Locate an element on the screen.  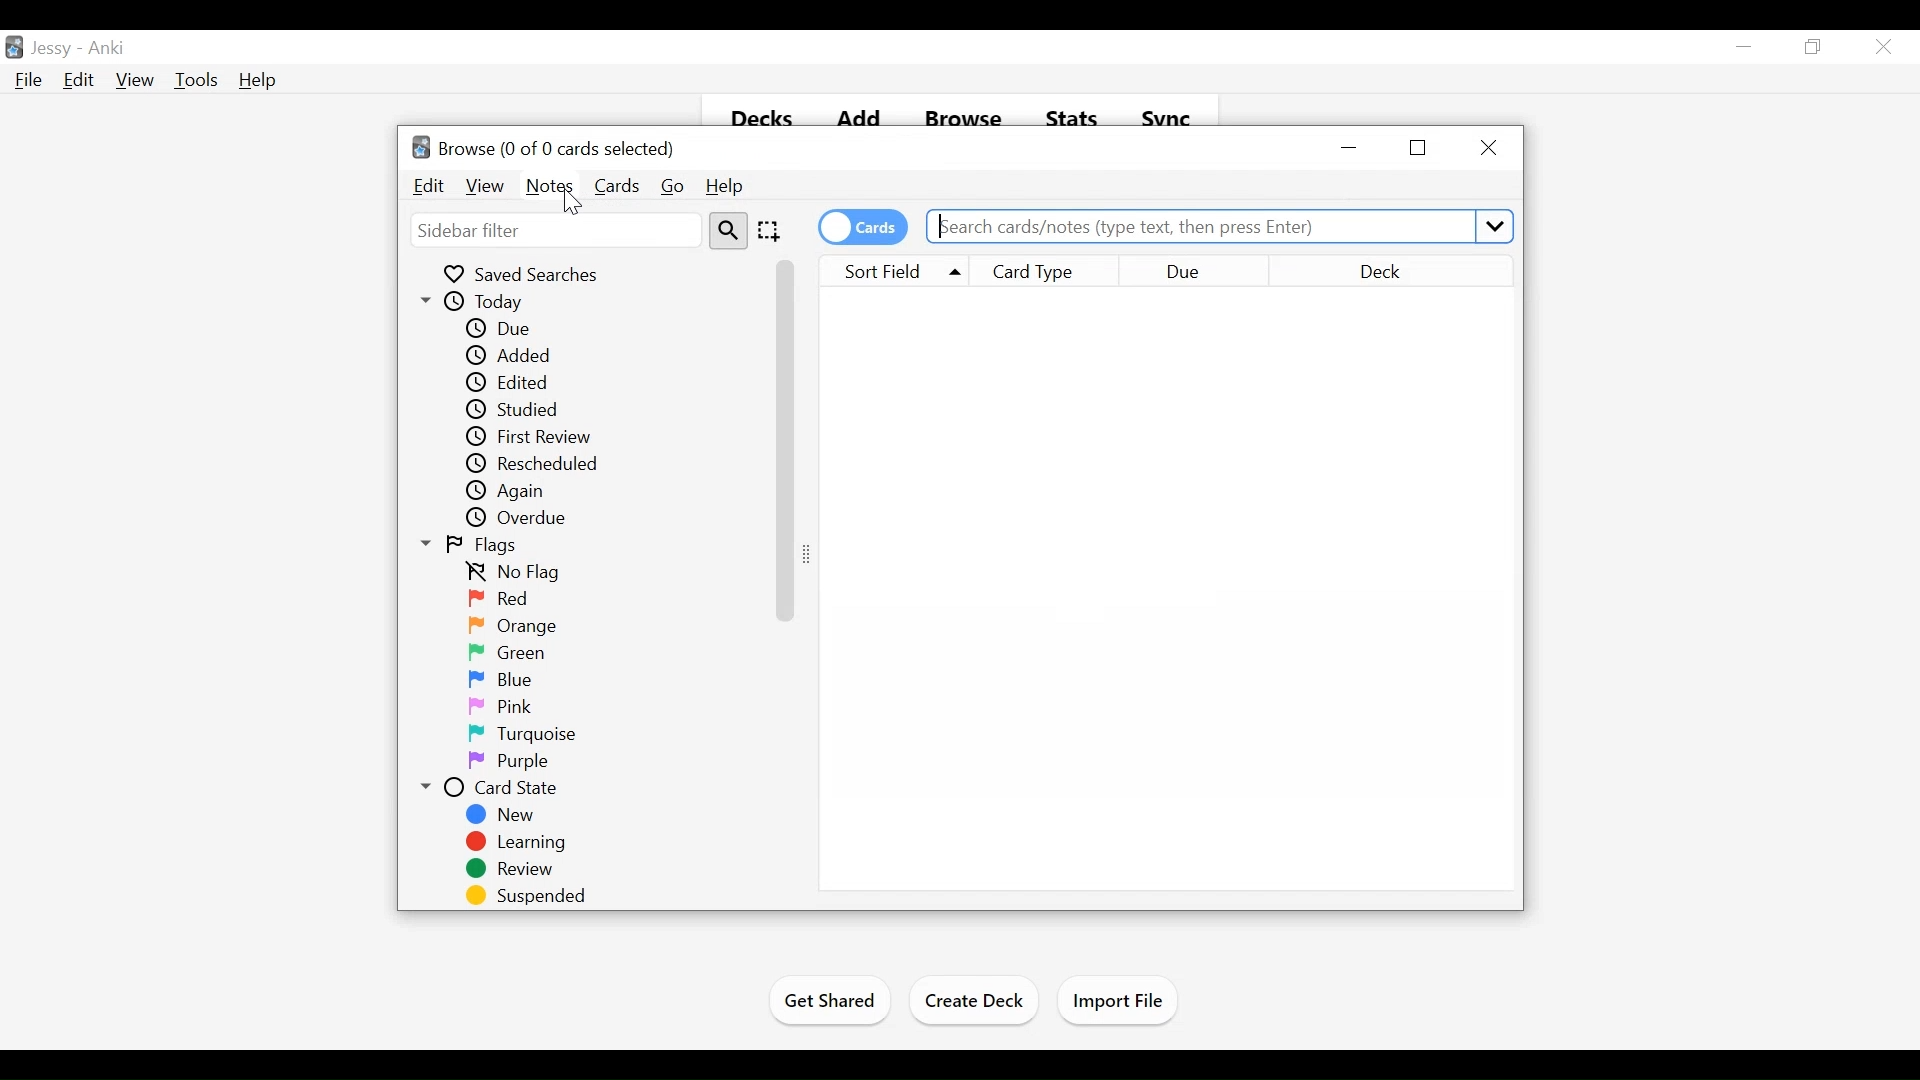
Help is located at coordinates (259, 80).